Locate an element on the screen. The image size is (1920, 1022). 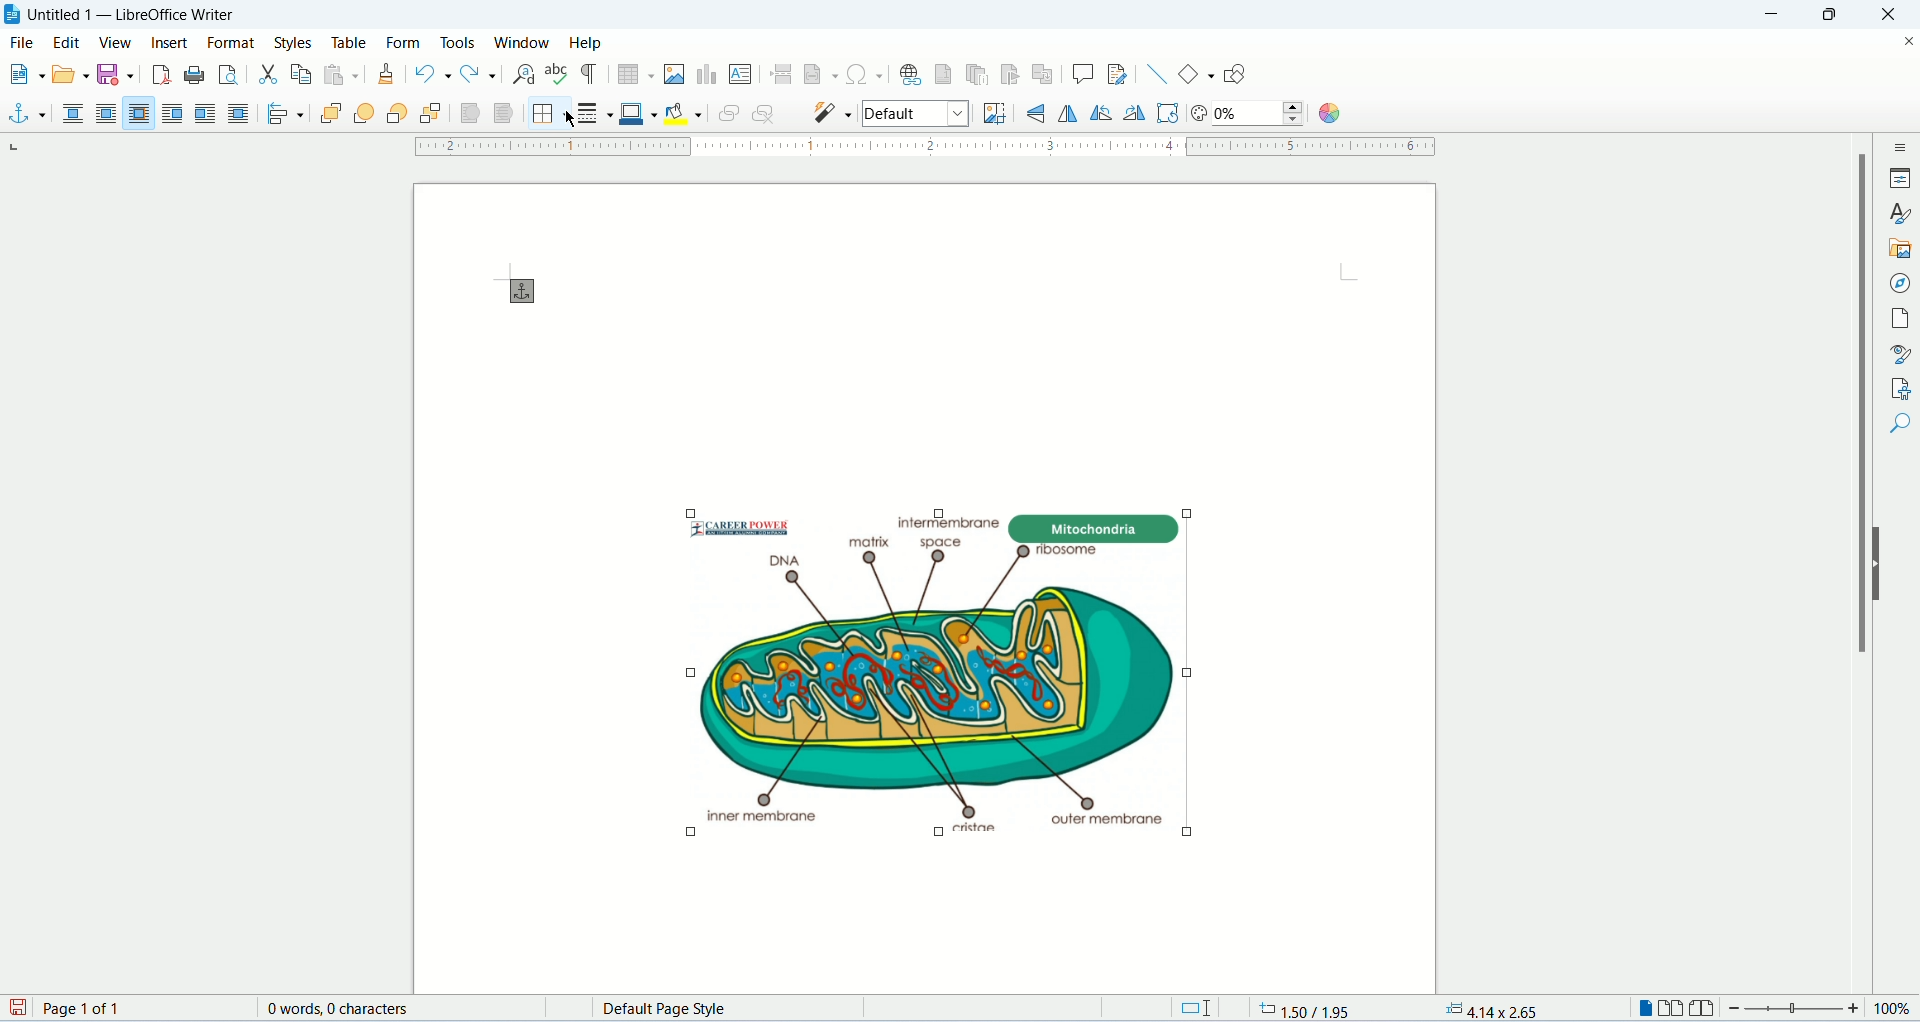
insert endnote is located at coordinates (978, 74).